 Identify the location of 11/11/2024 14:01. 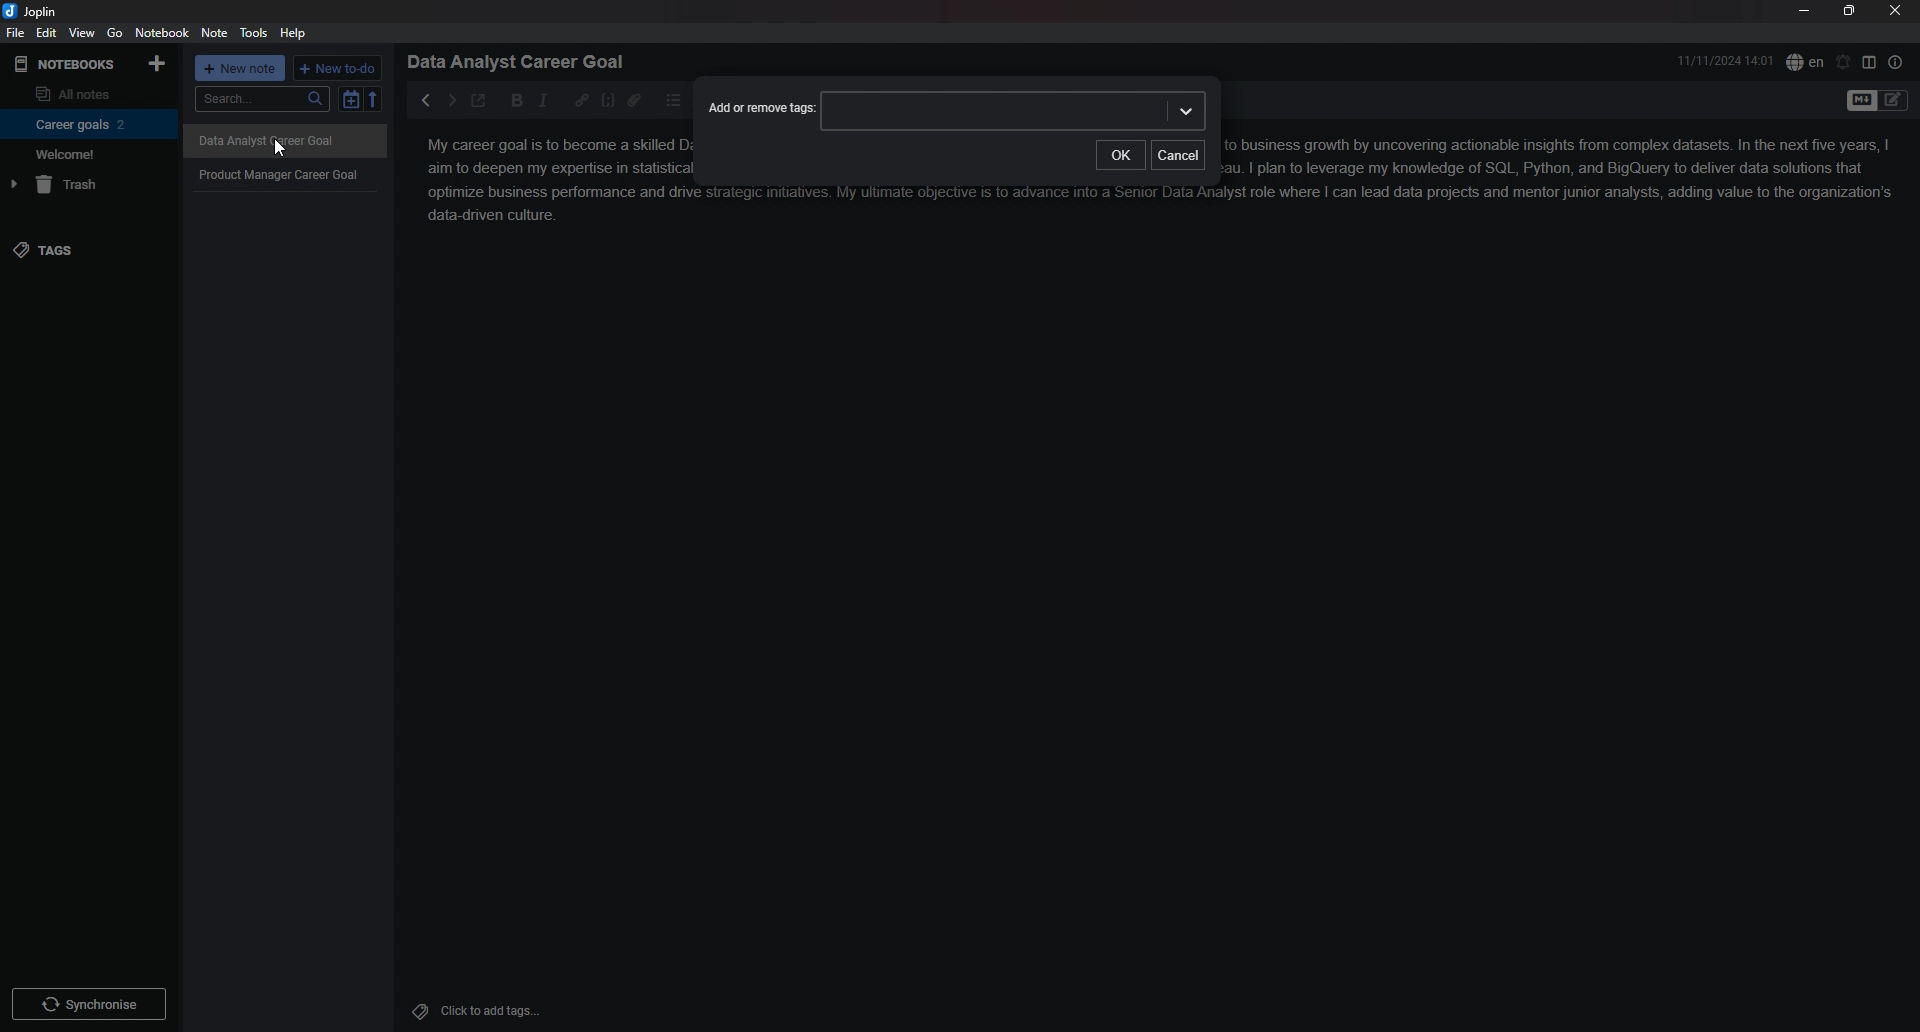
(1726, 60).